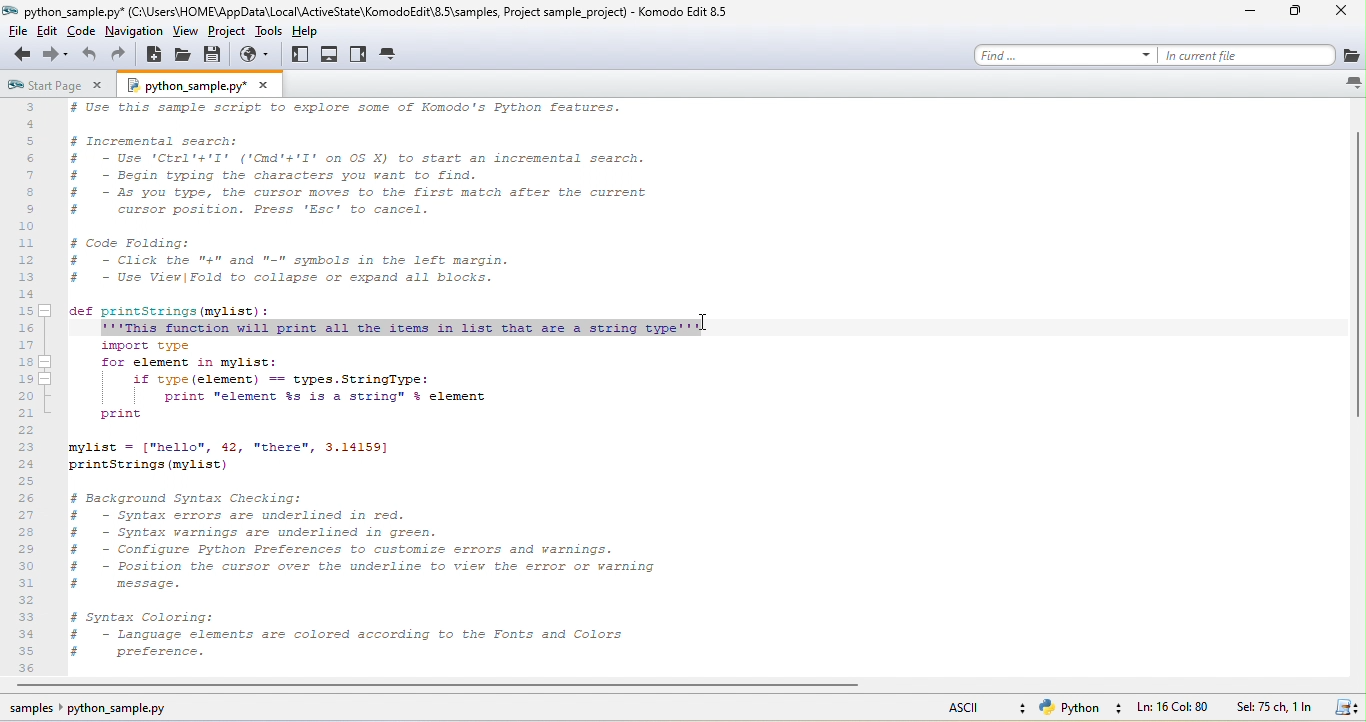  What do you see at coordinates (54, 55) in the screenshot?
I see `forward` at bounding box center [54, 55].